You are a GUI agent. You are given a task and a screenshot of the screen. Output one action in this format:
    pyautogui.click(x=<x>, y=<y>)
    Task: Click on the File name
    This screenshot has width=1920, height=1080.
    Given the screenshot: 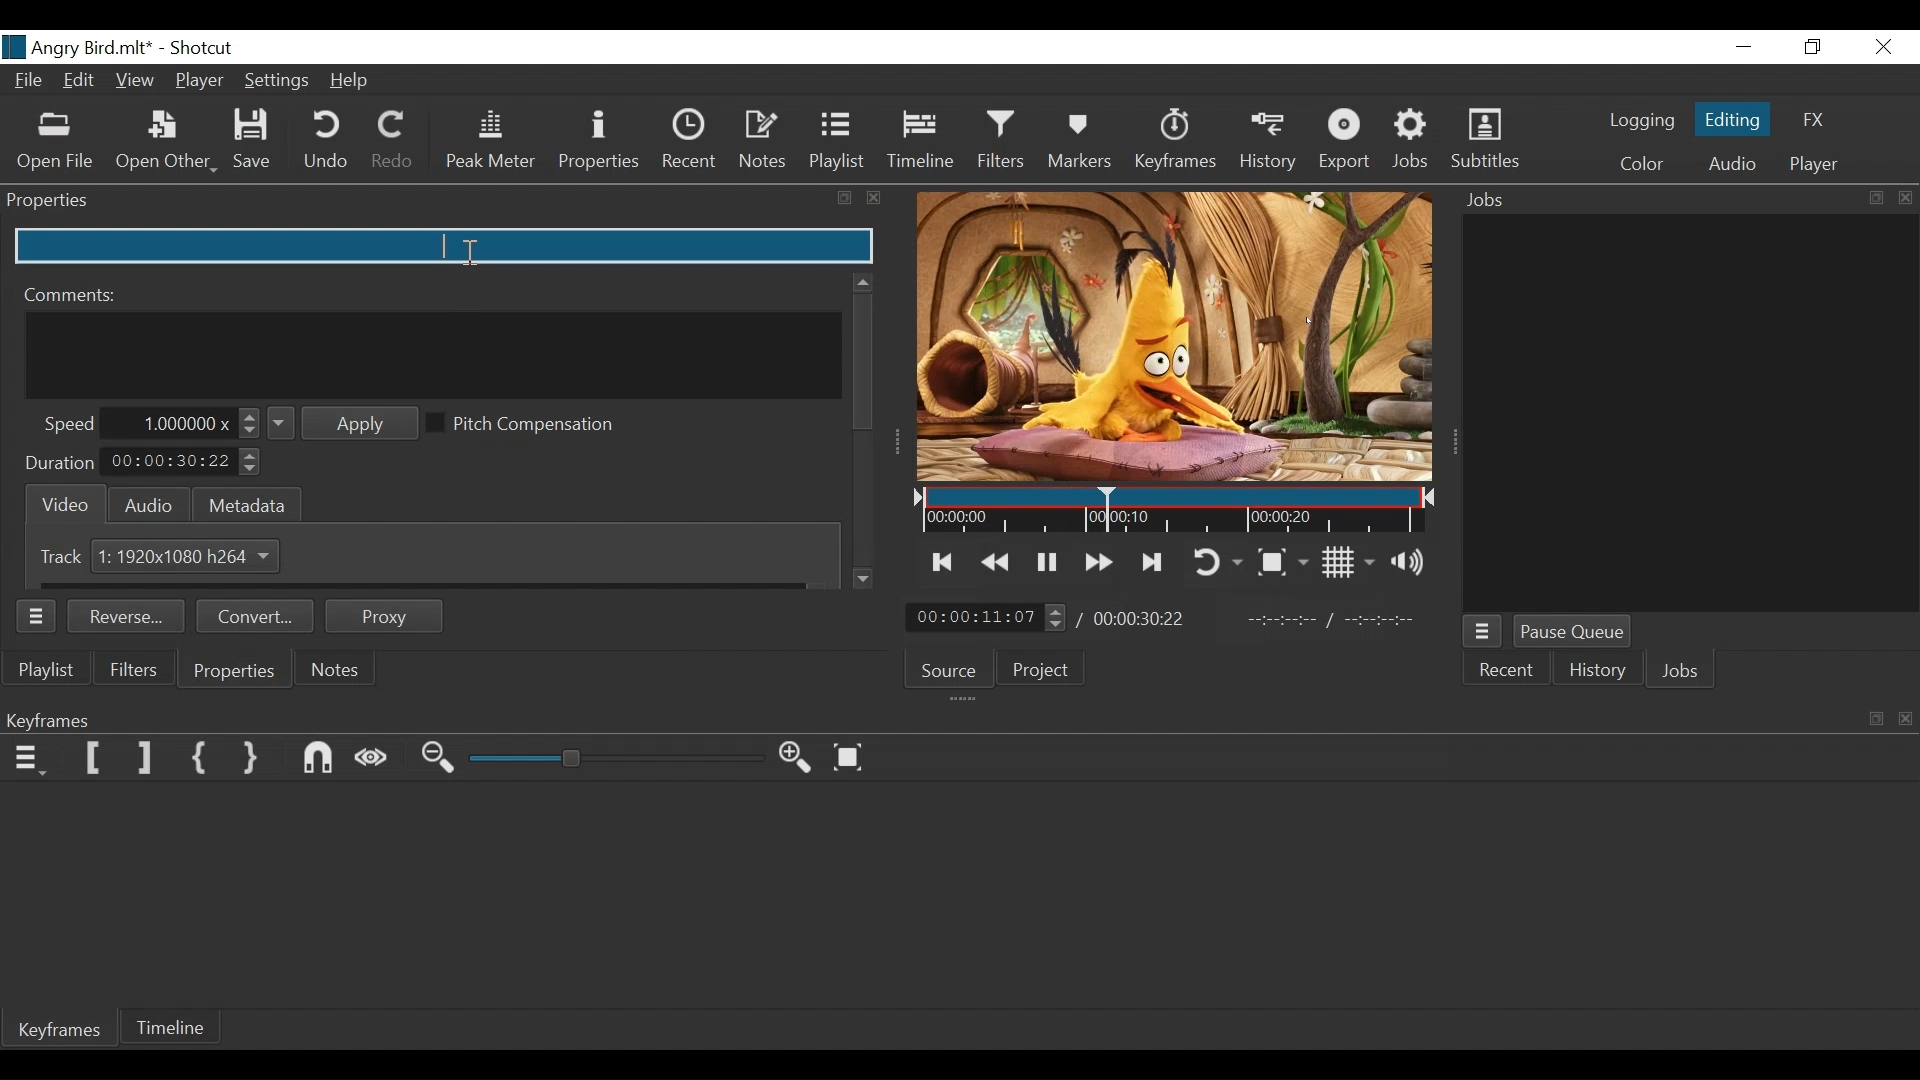 What is the action you would take?
    pyautogui.click(x=77, y=47)
    